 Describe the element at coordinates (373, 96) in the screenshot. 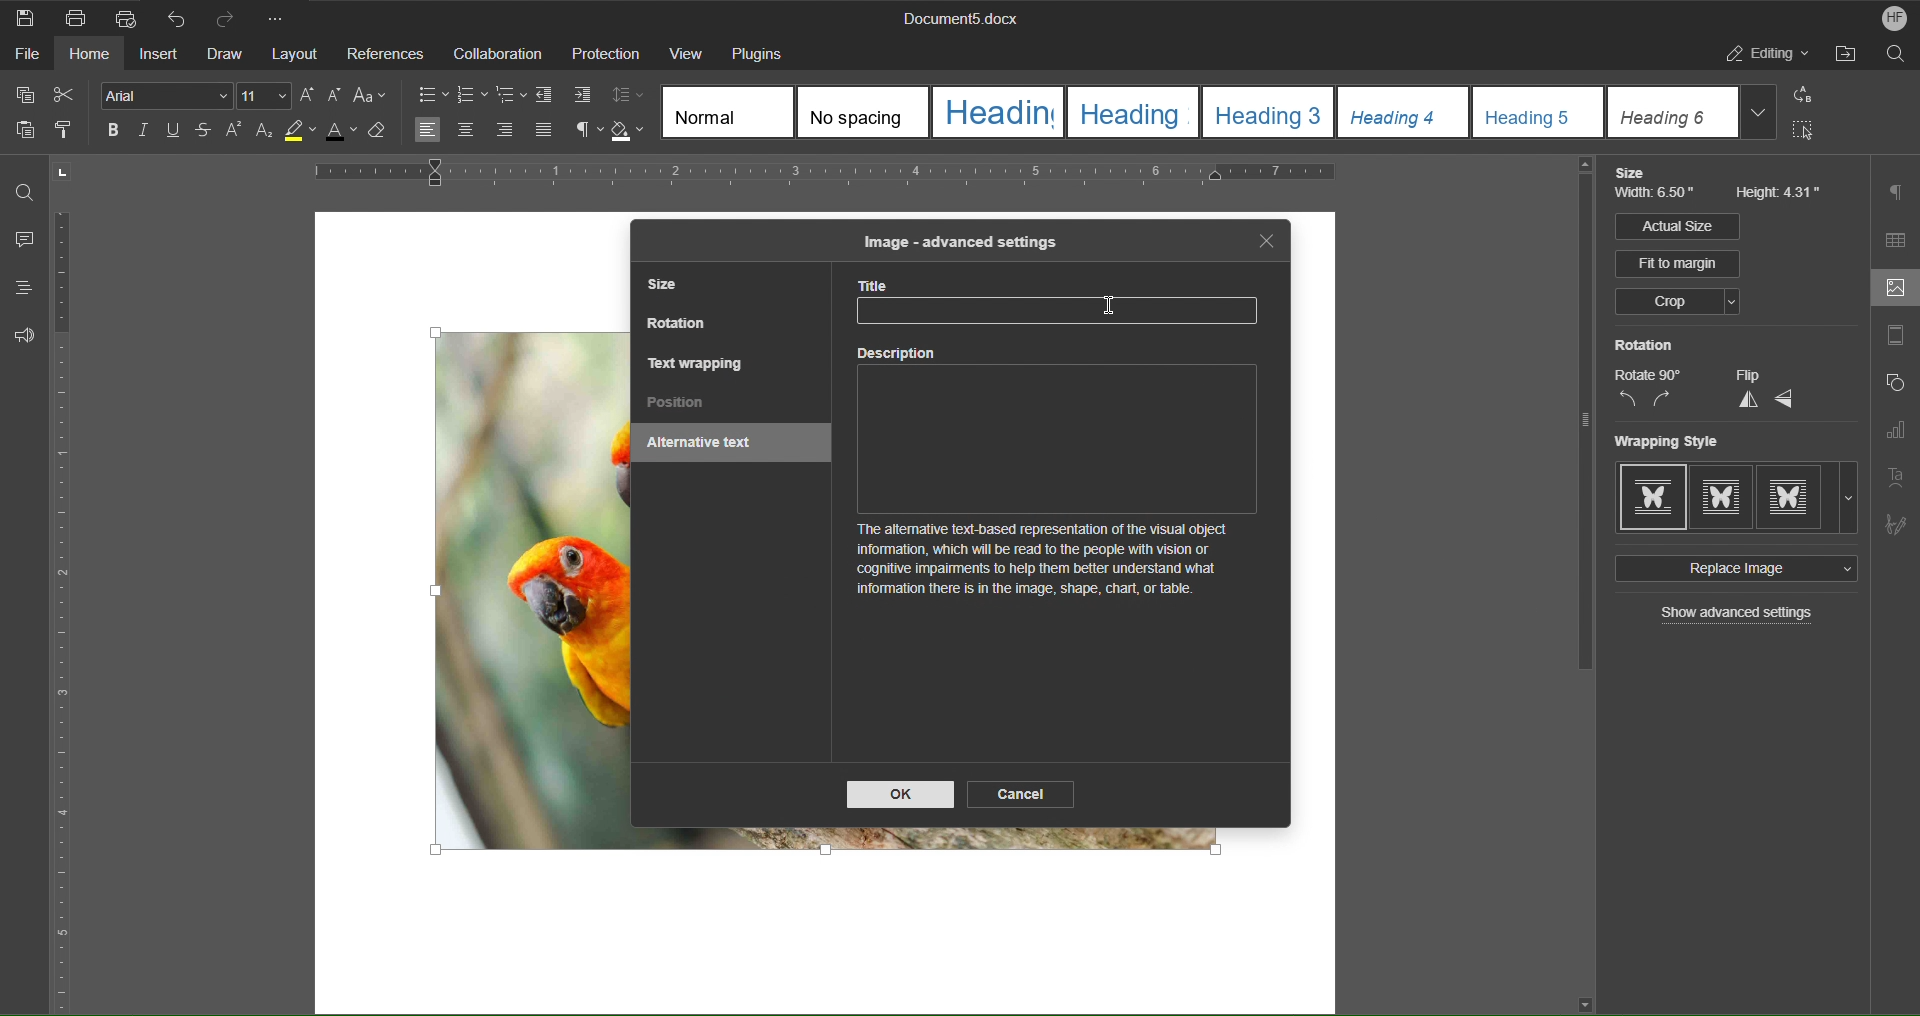

I see `Text Case` at that location.